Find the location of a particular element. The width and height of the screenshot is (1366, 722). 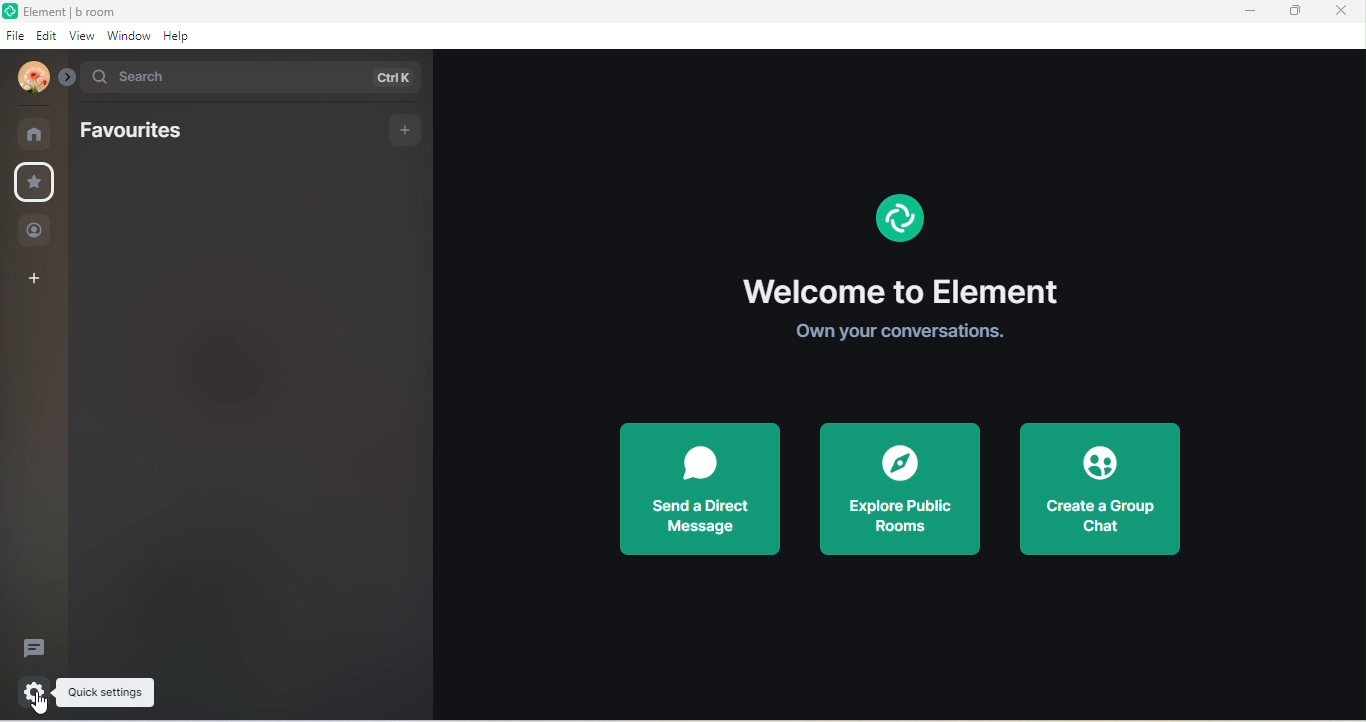

send a direct message is located at coordinates (700, 490).